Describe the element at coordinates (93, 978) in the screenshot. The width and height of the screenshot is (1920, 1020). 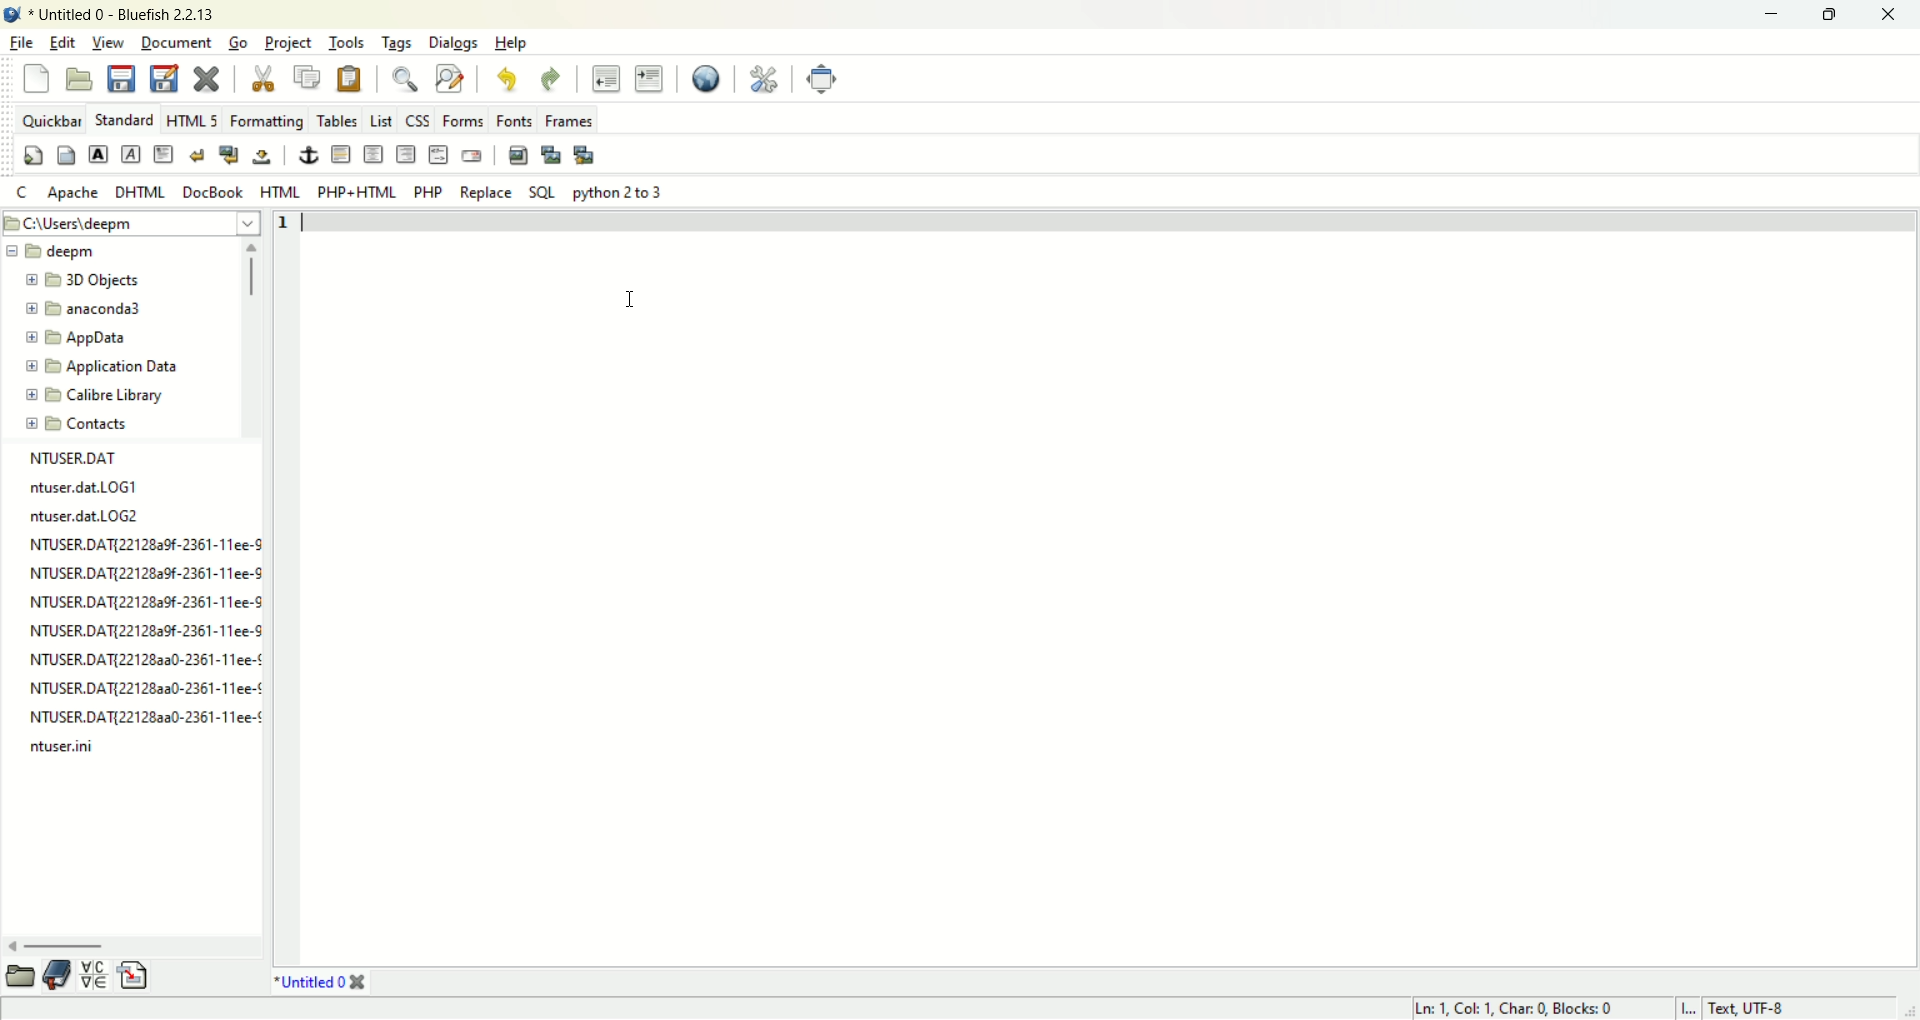
I see `charmap` at that location.